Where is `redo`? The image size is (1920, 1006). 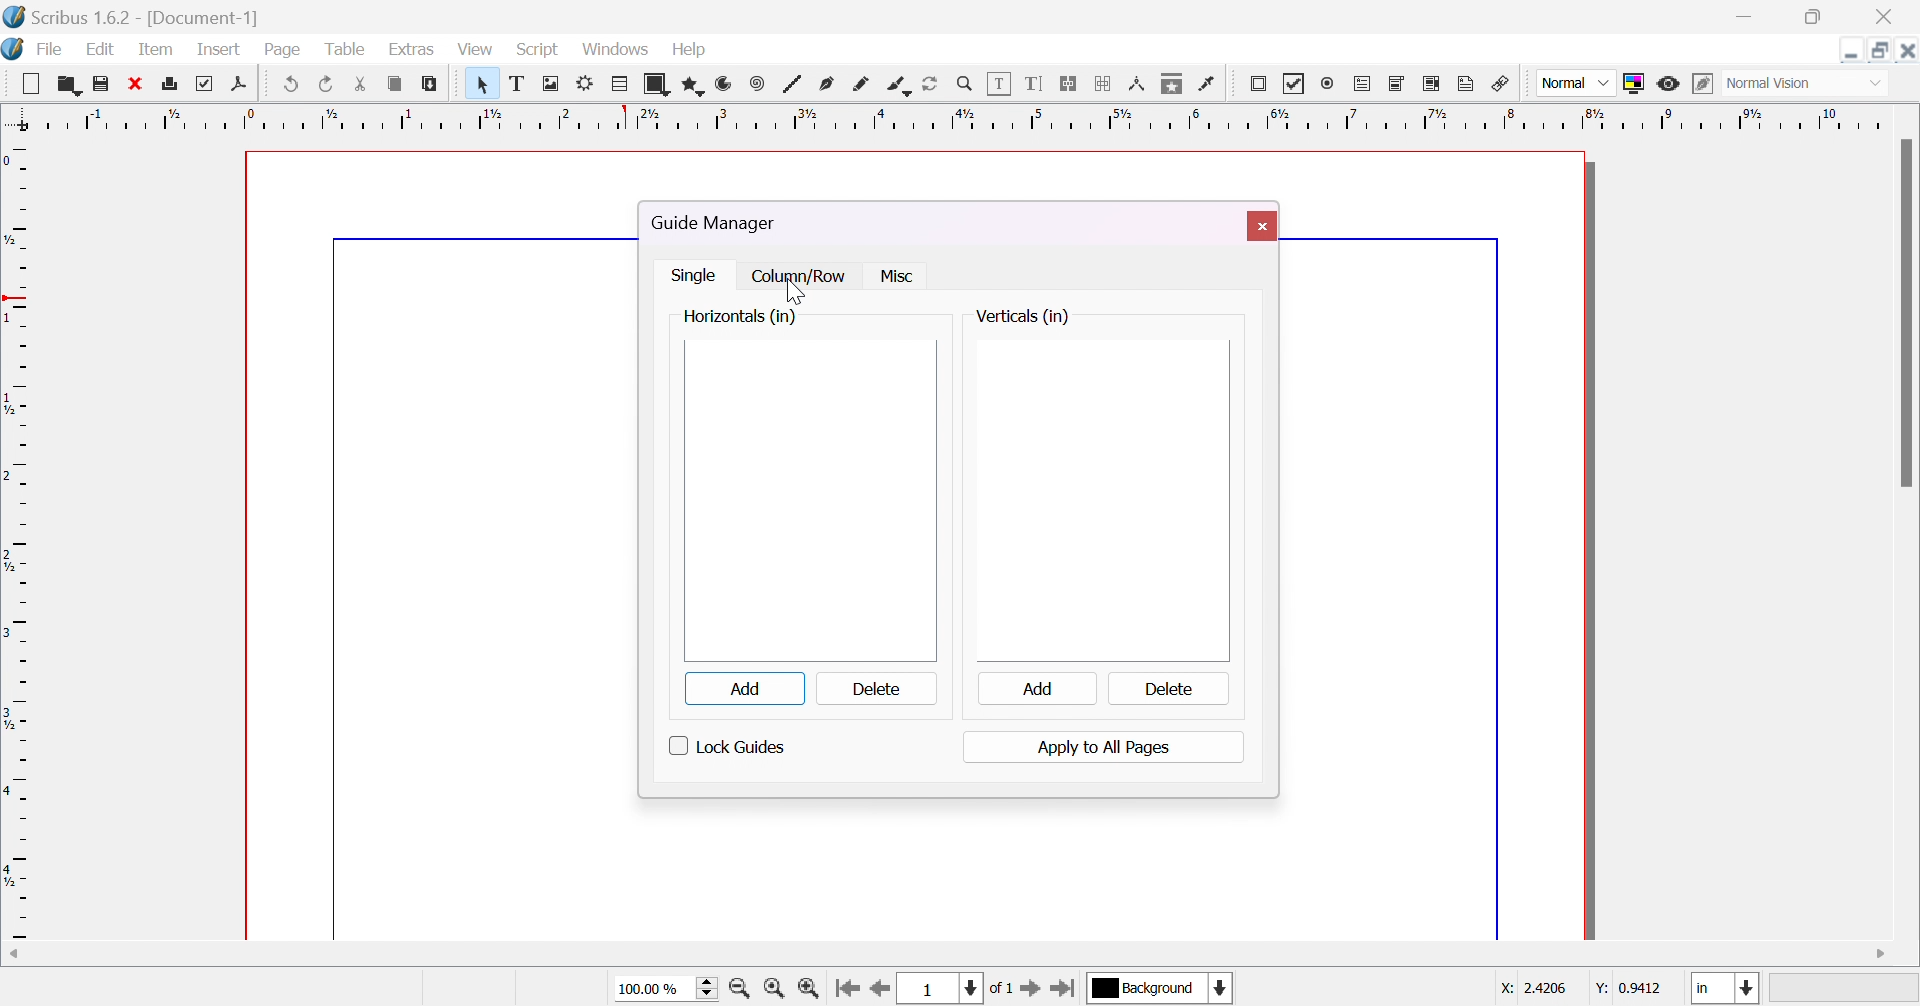 redo is located at coordinates (325, 83).